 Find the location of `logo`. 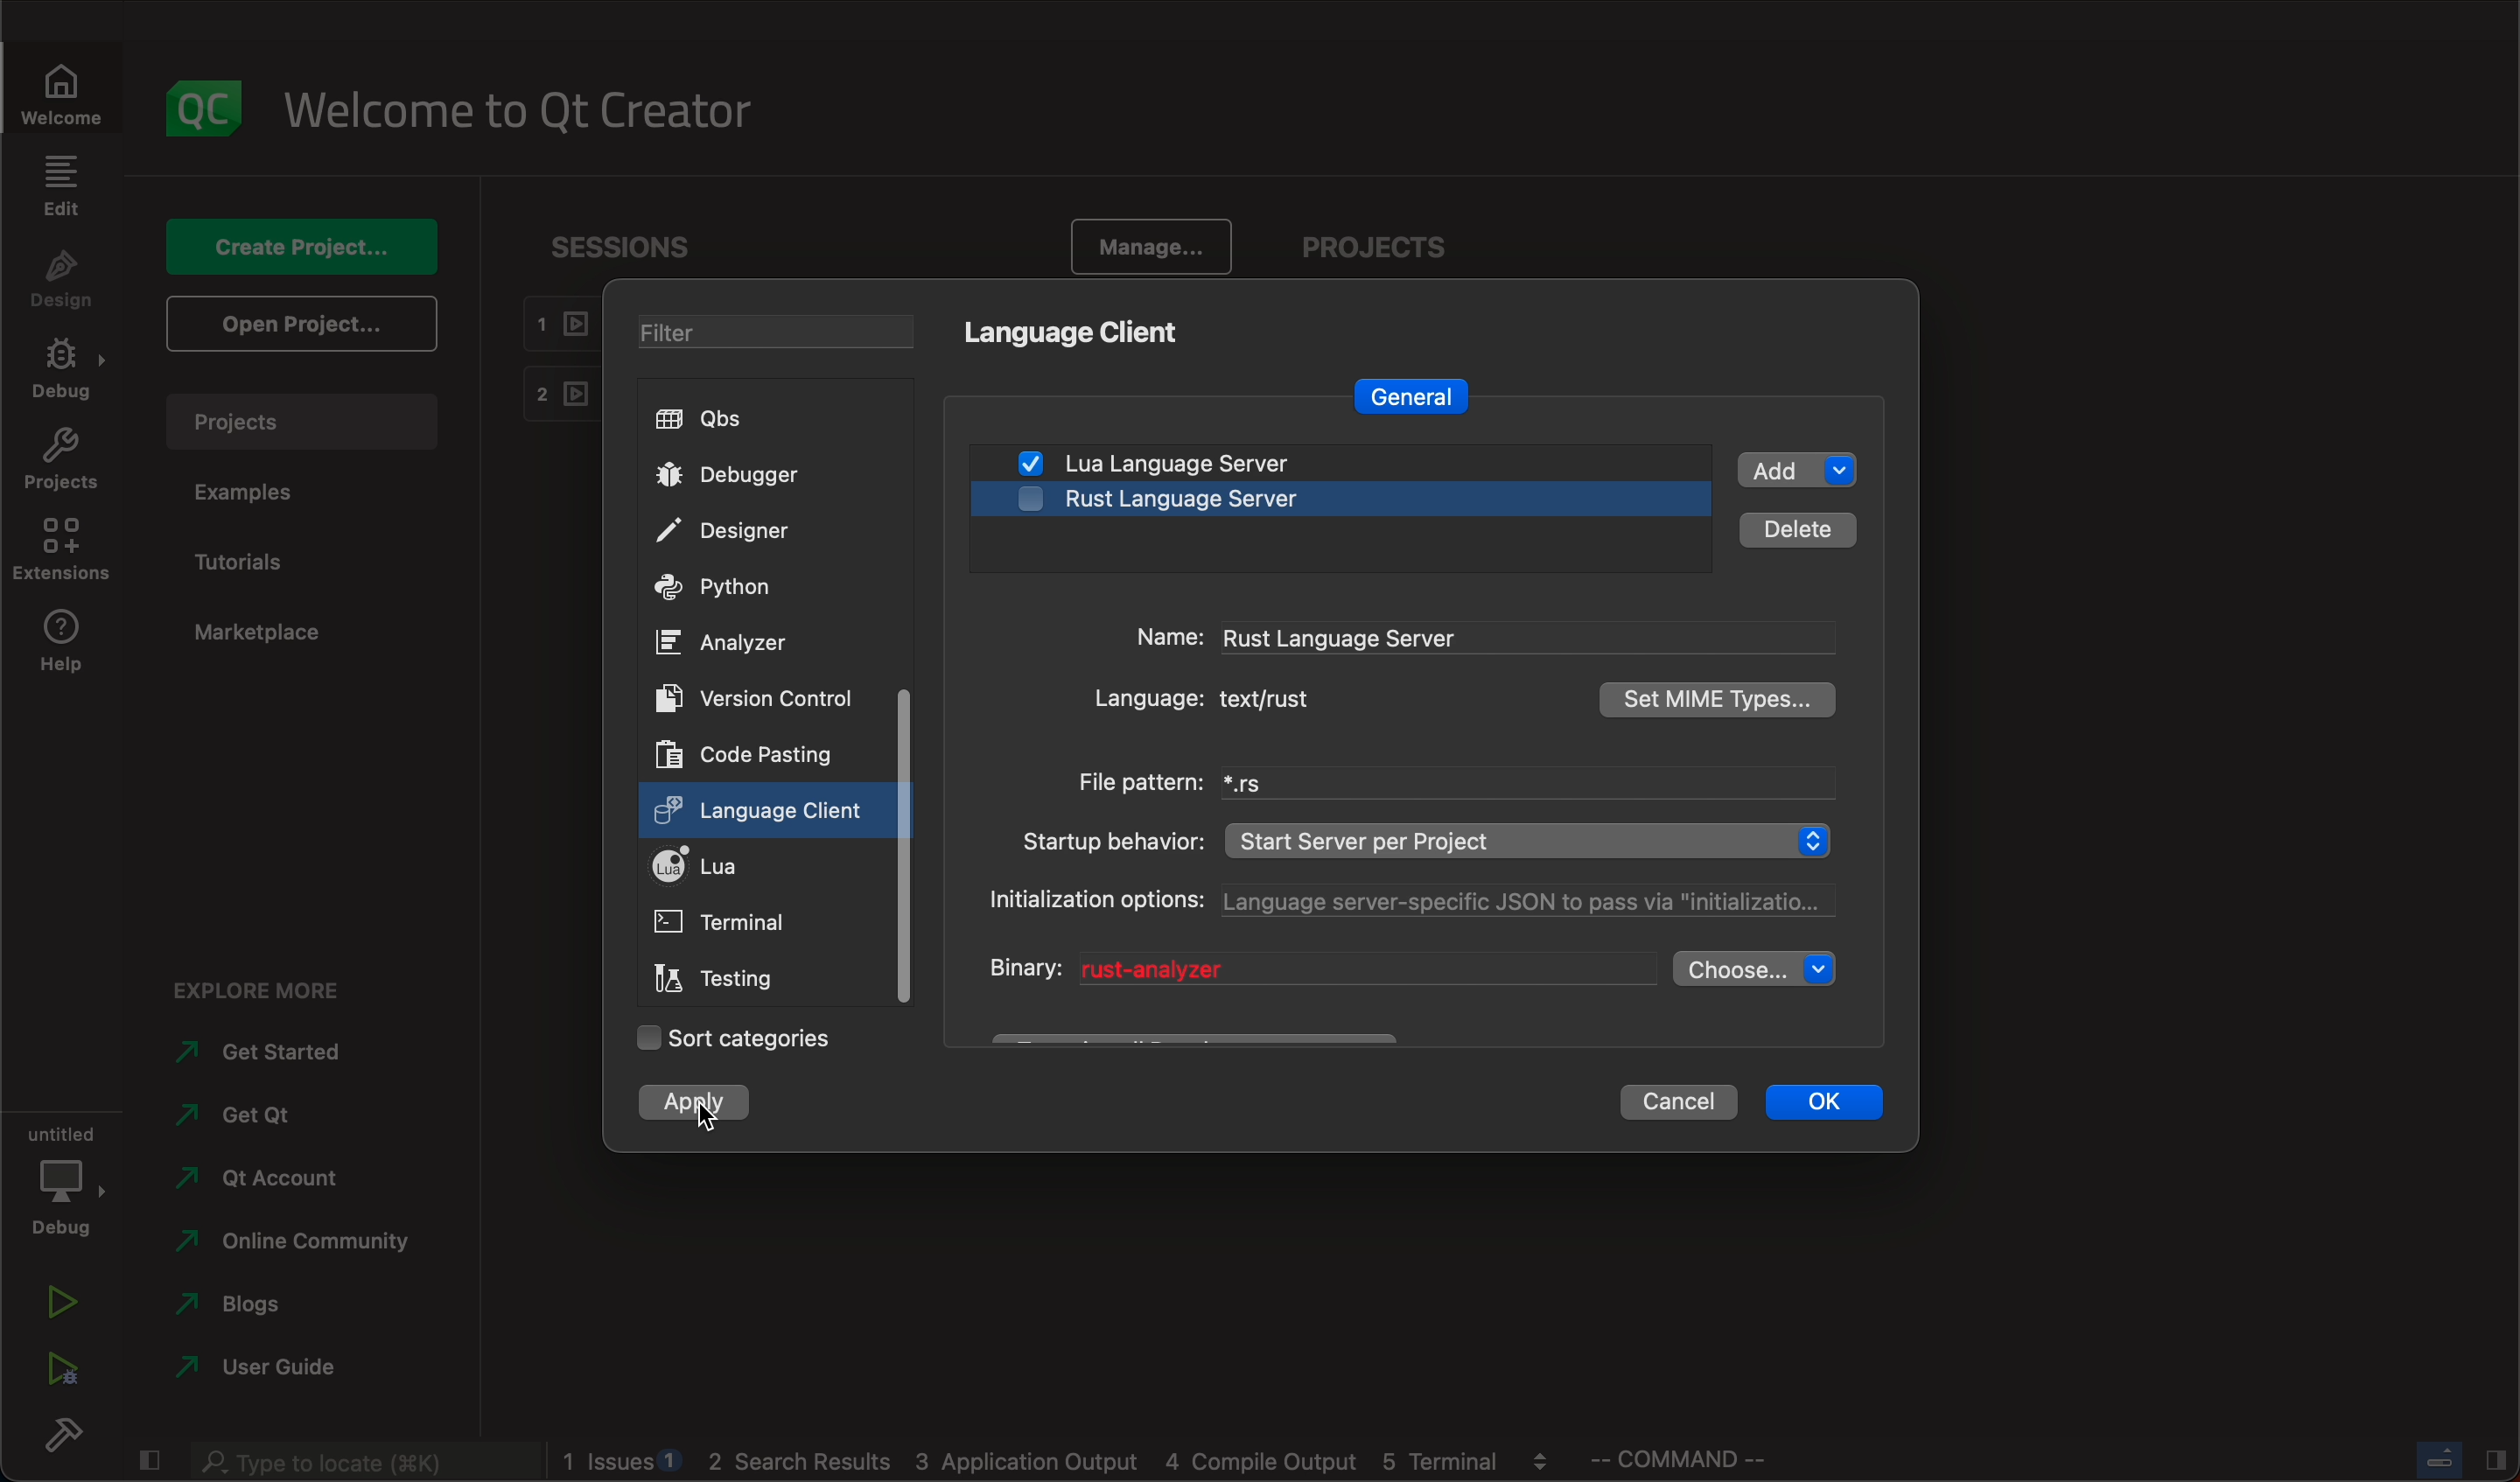

logo is located at coordinates (209, 108).